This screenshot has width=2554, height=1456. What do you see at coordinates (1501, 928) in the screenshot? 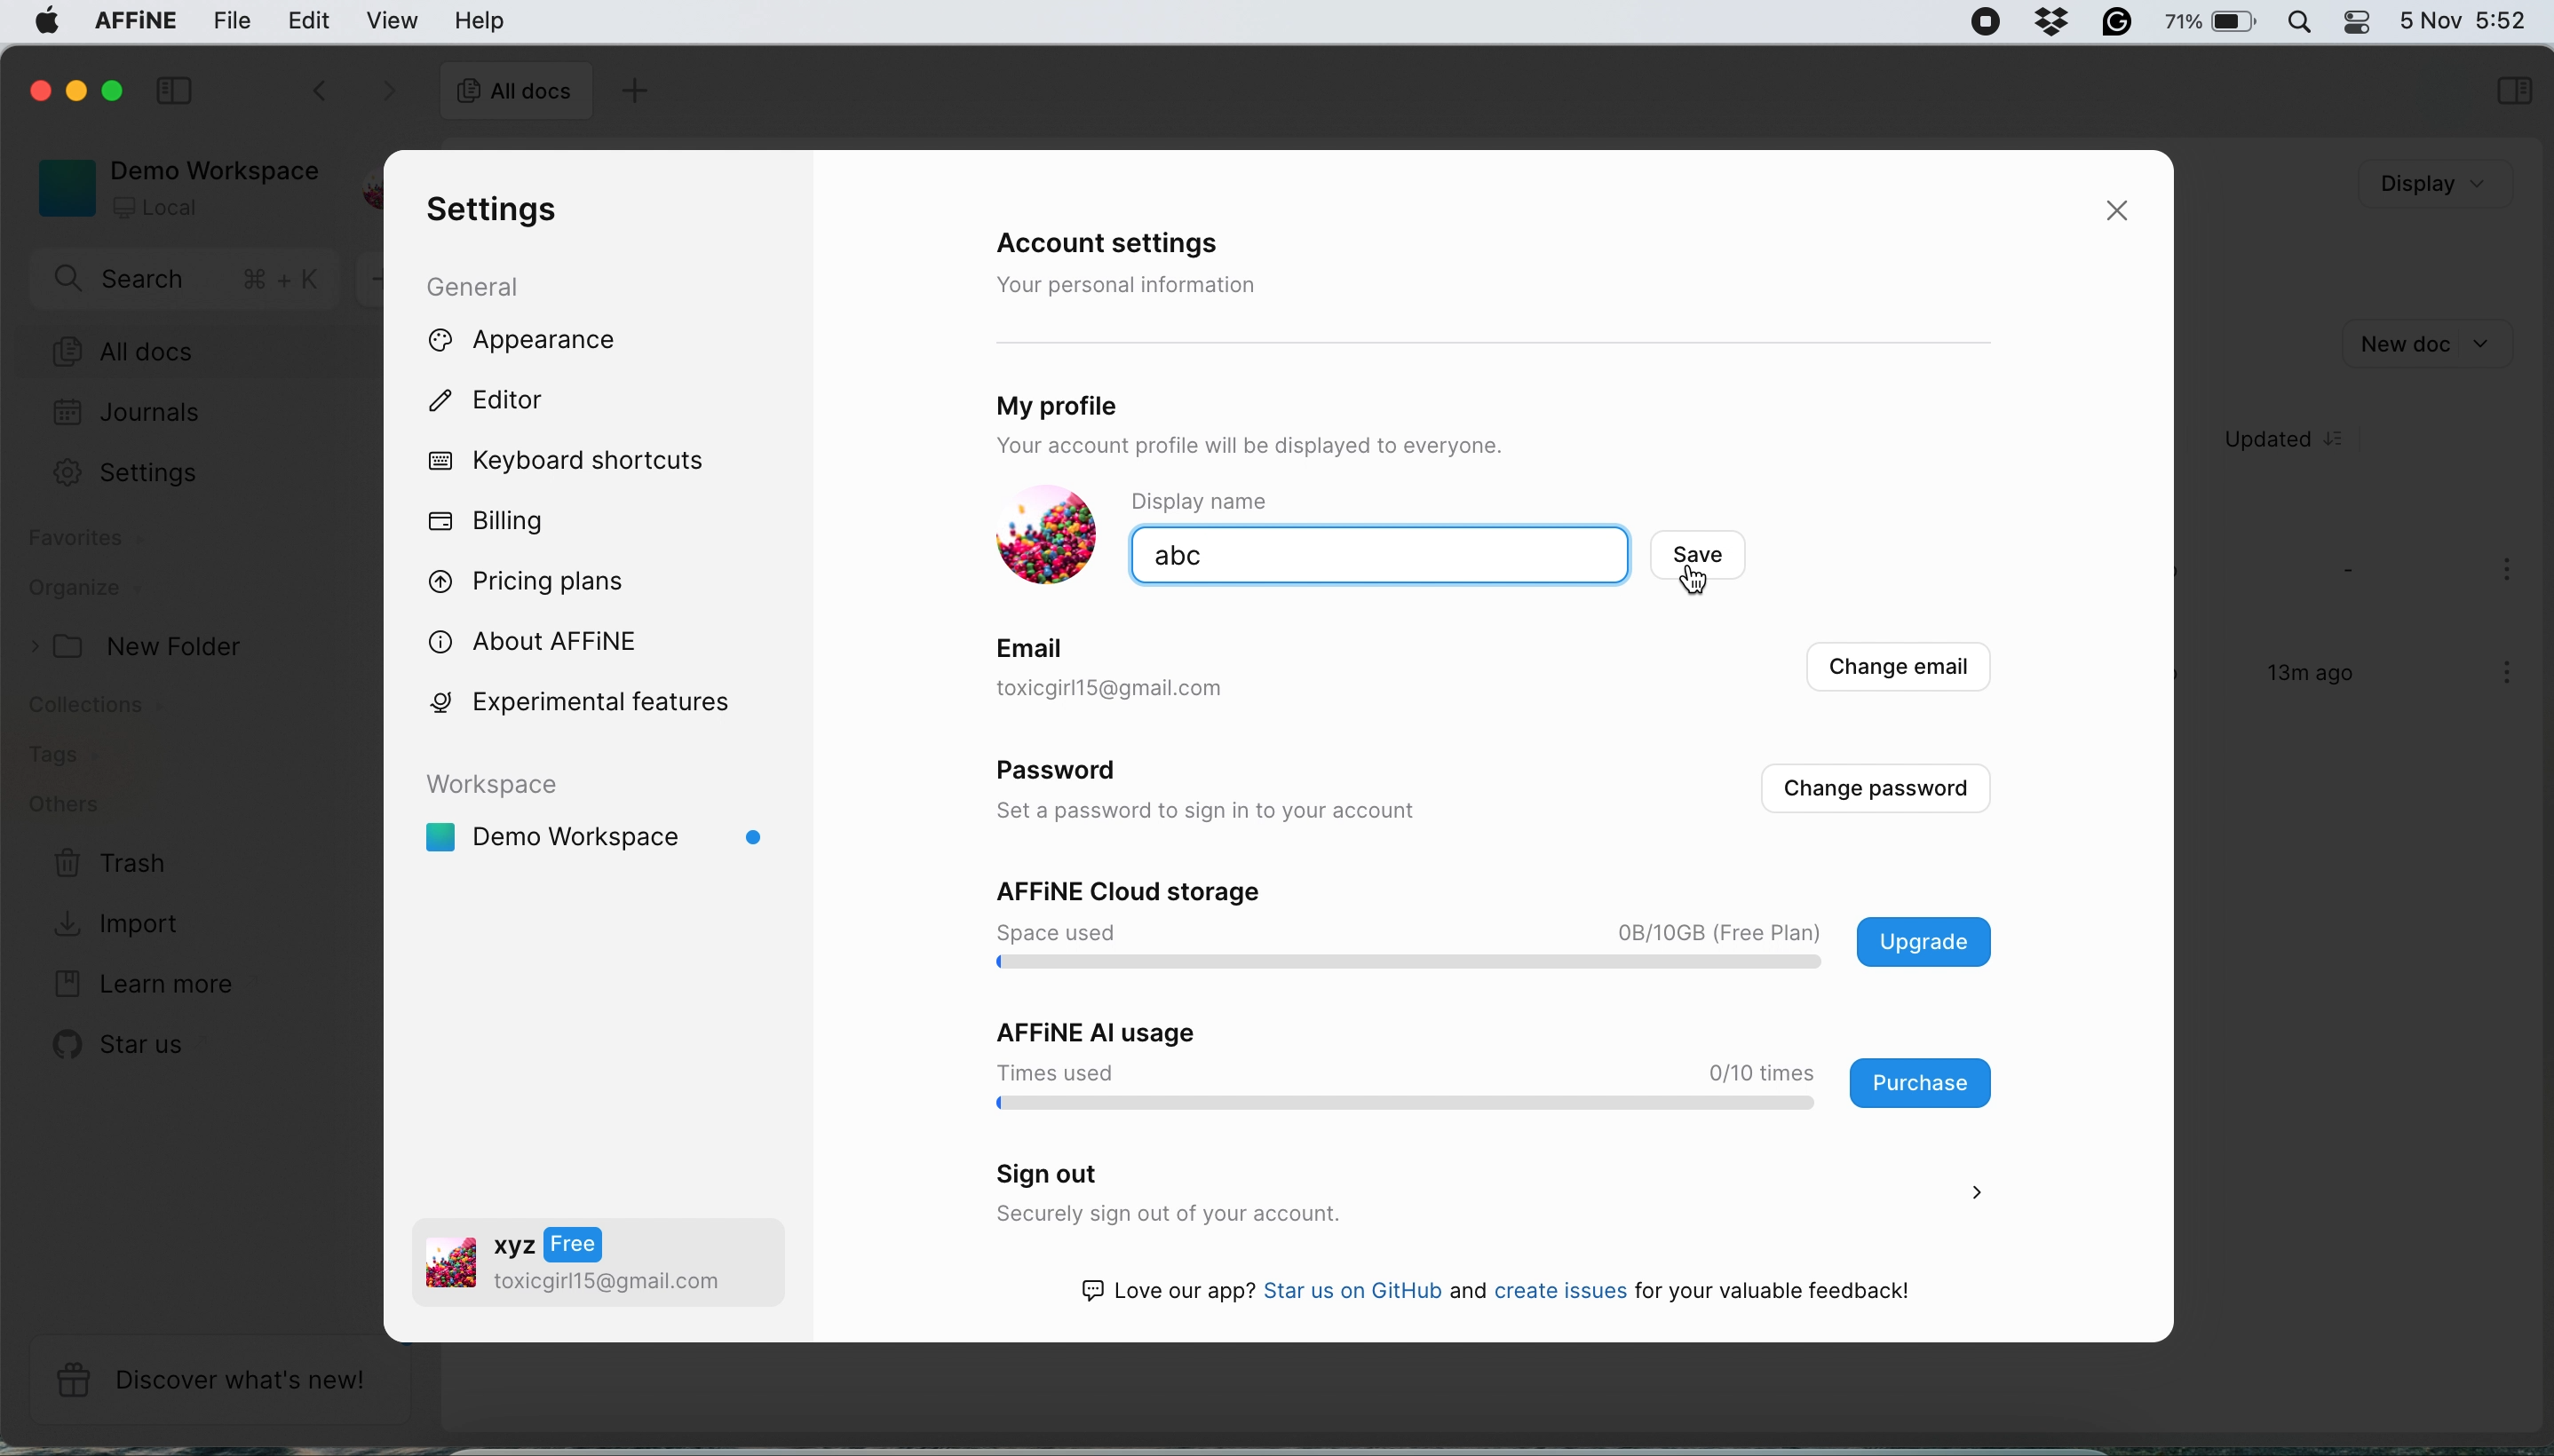
I see `affine cloud storage` at bounding box center [1501, 928].